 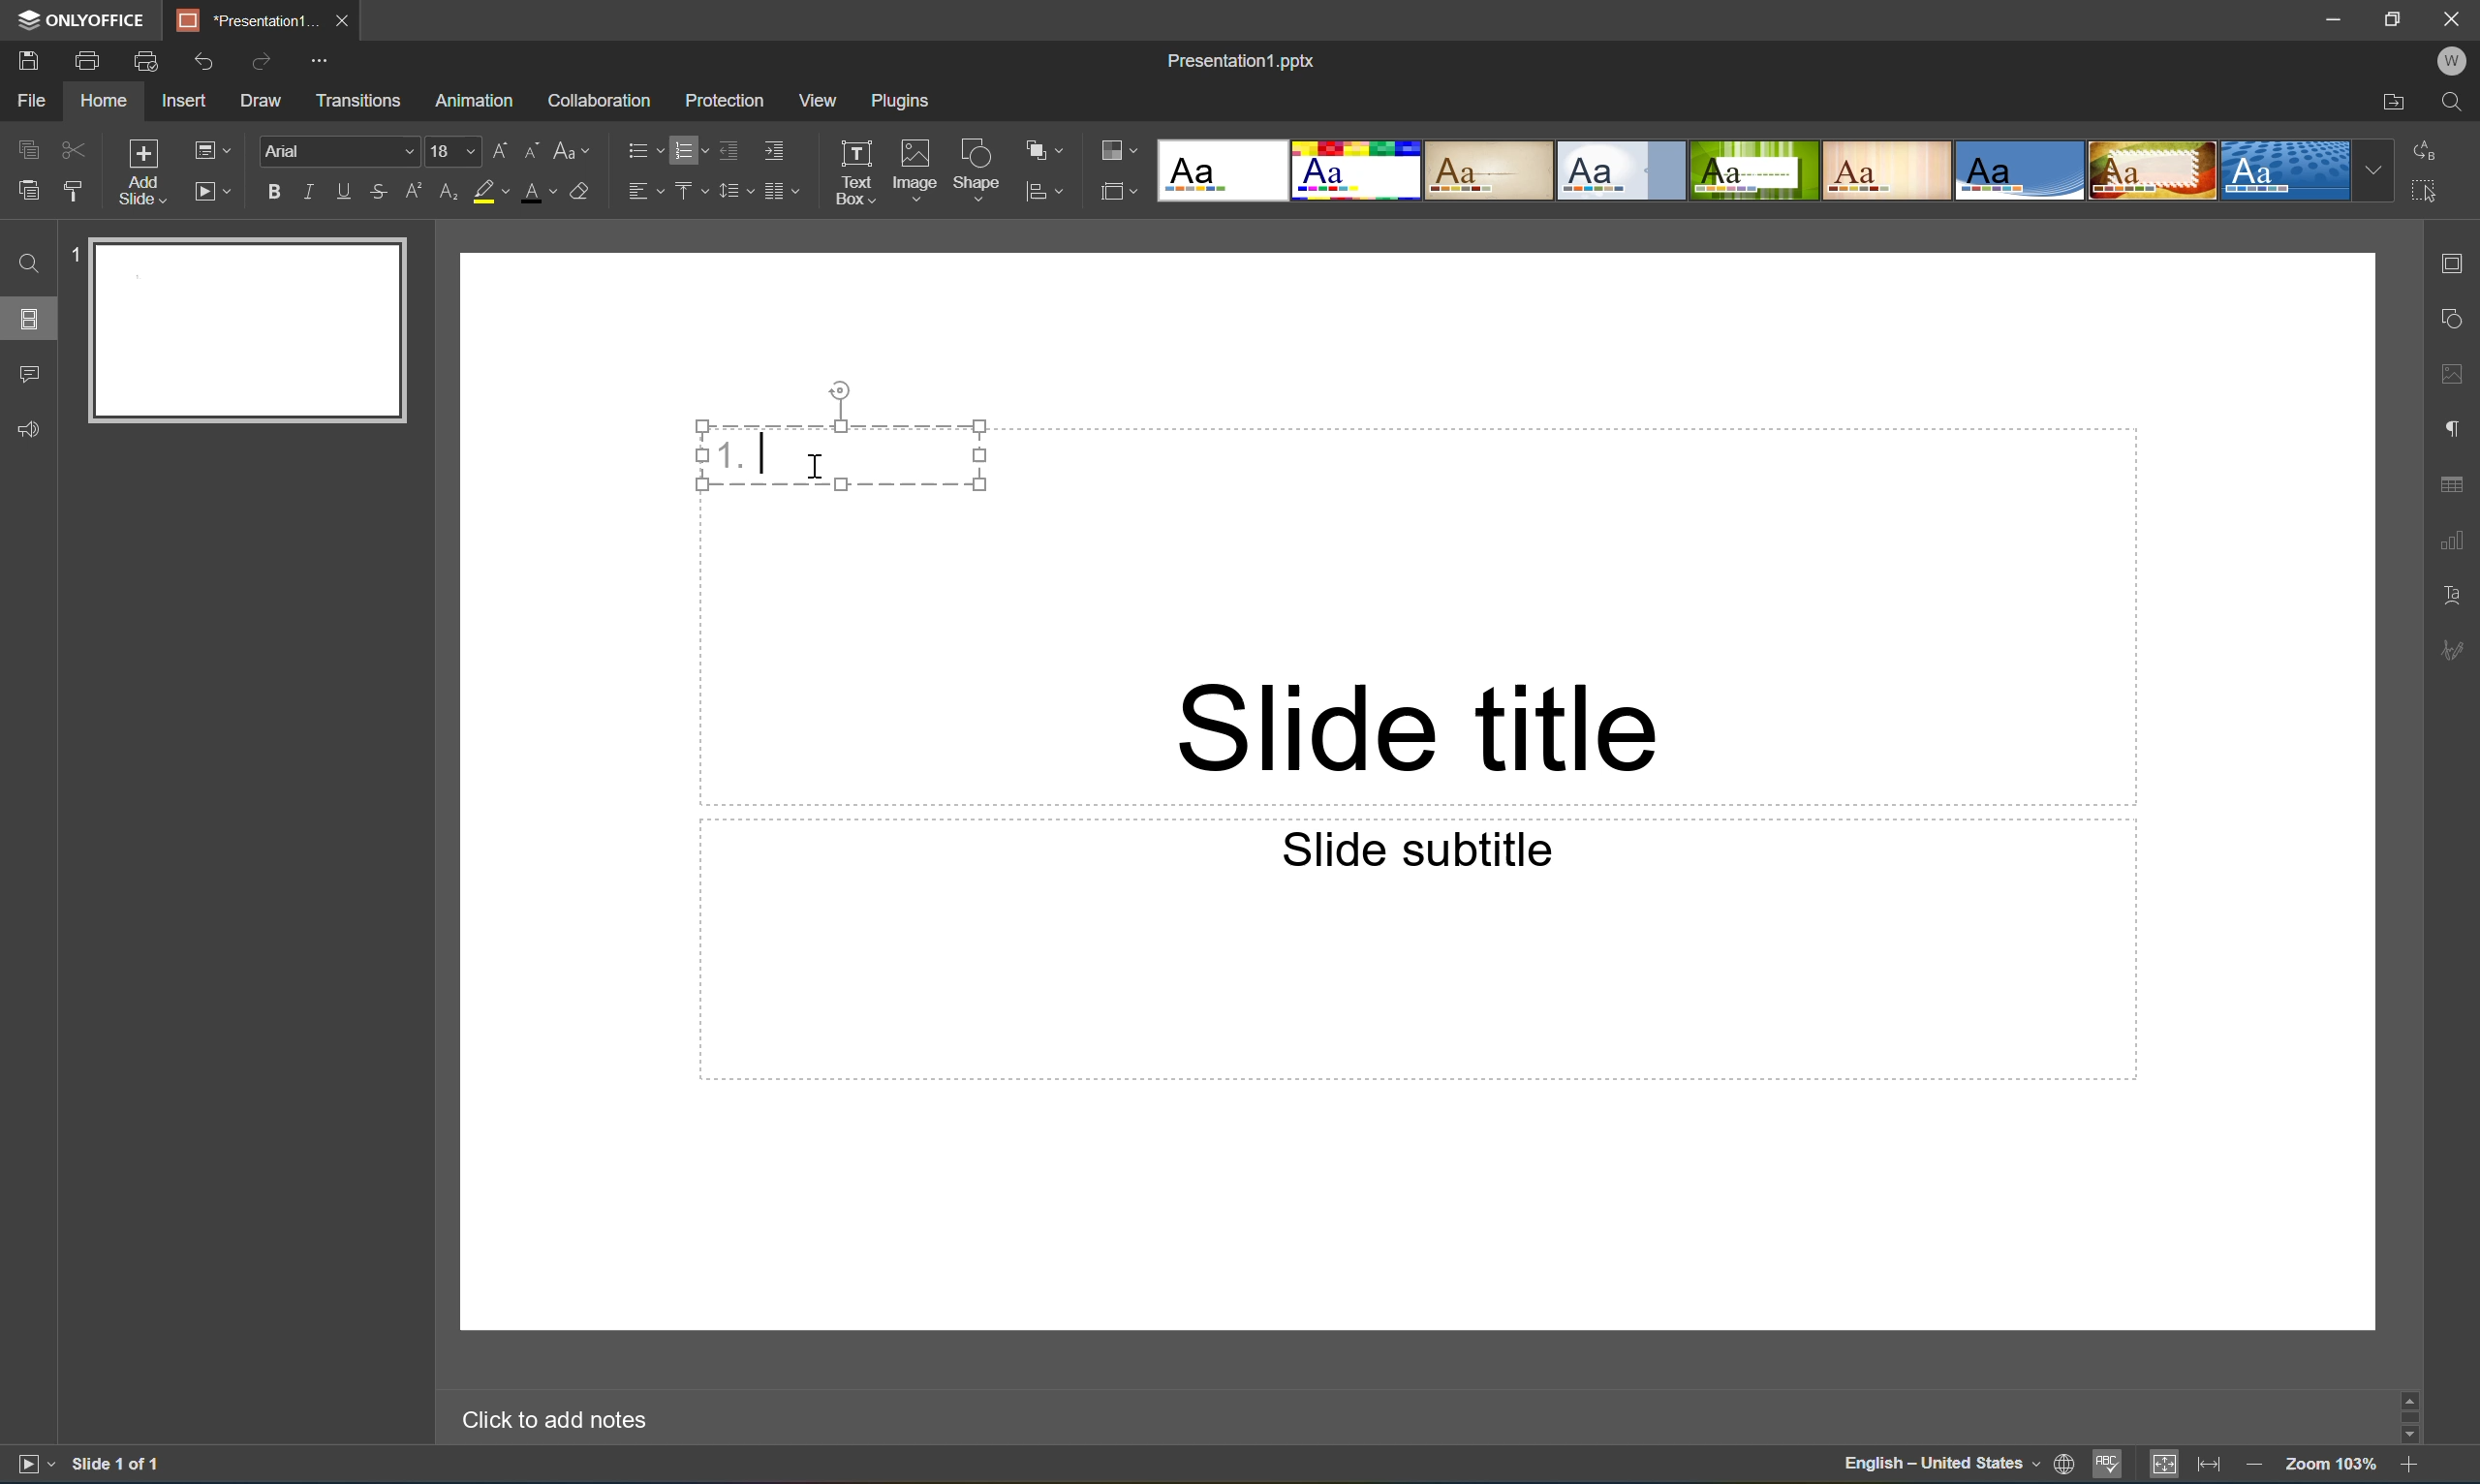 I want to click on Comments, so click(x=28, y=369).